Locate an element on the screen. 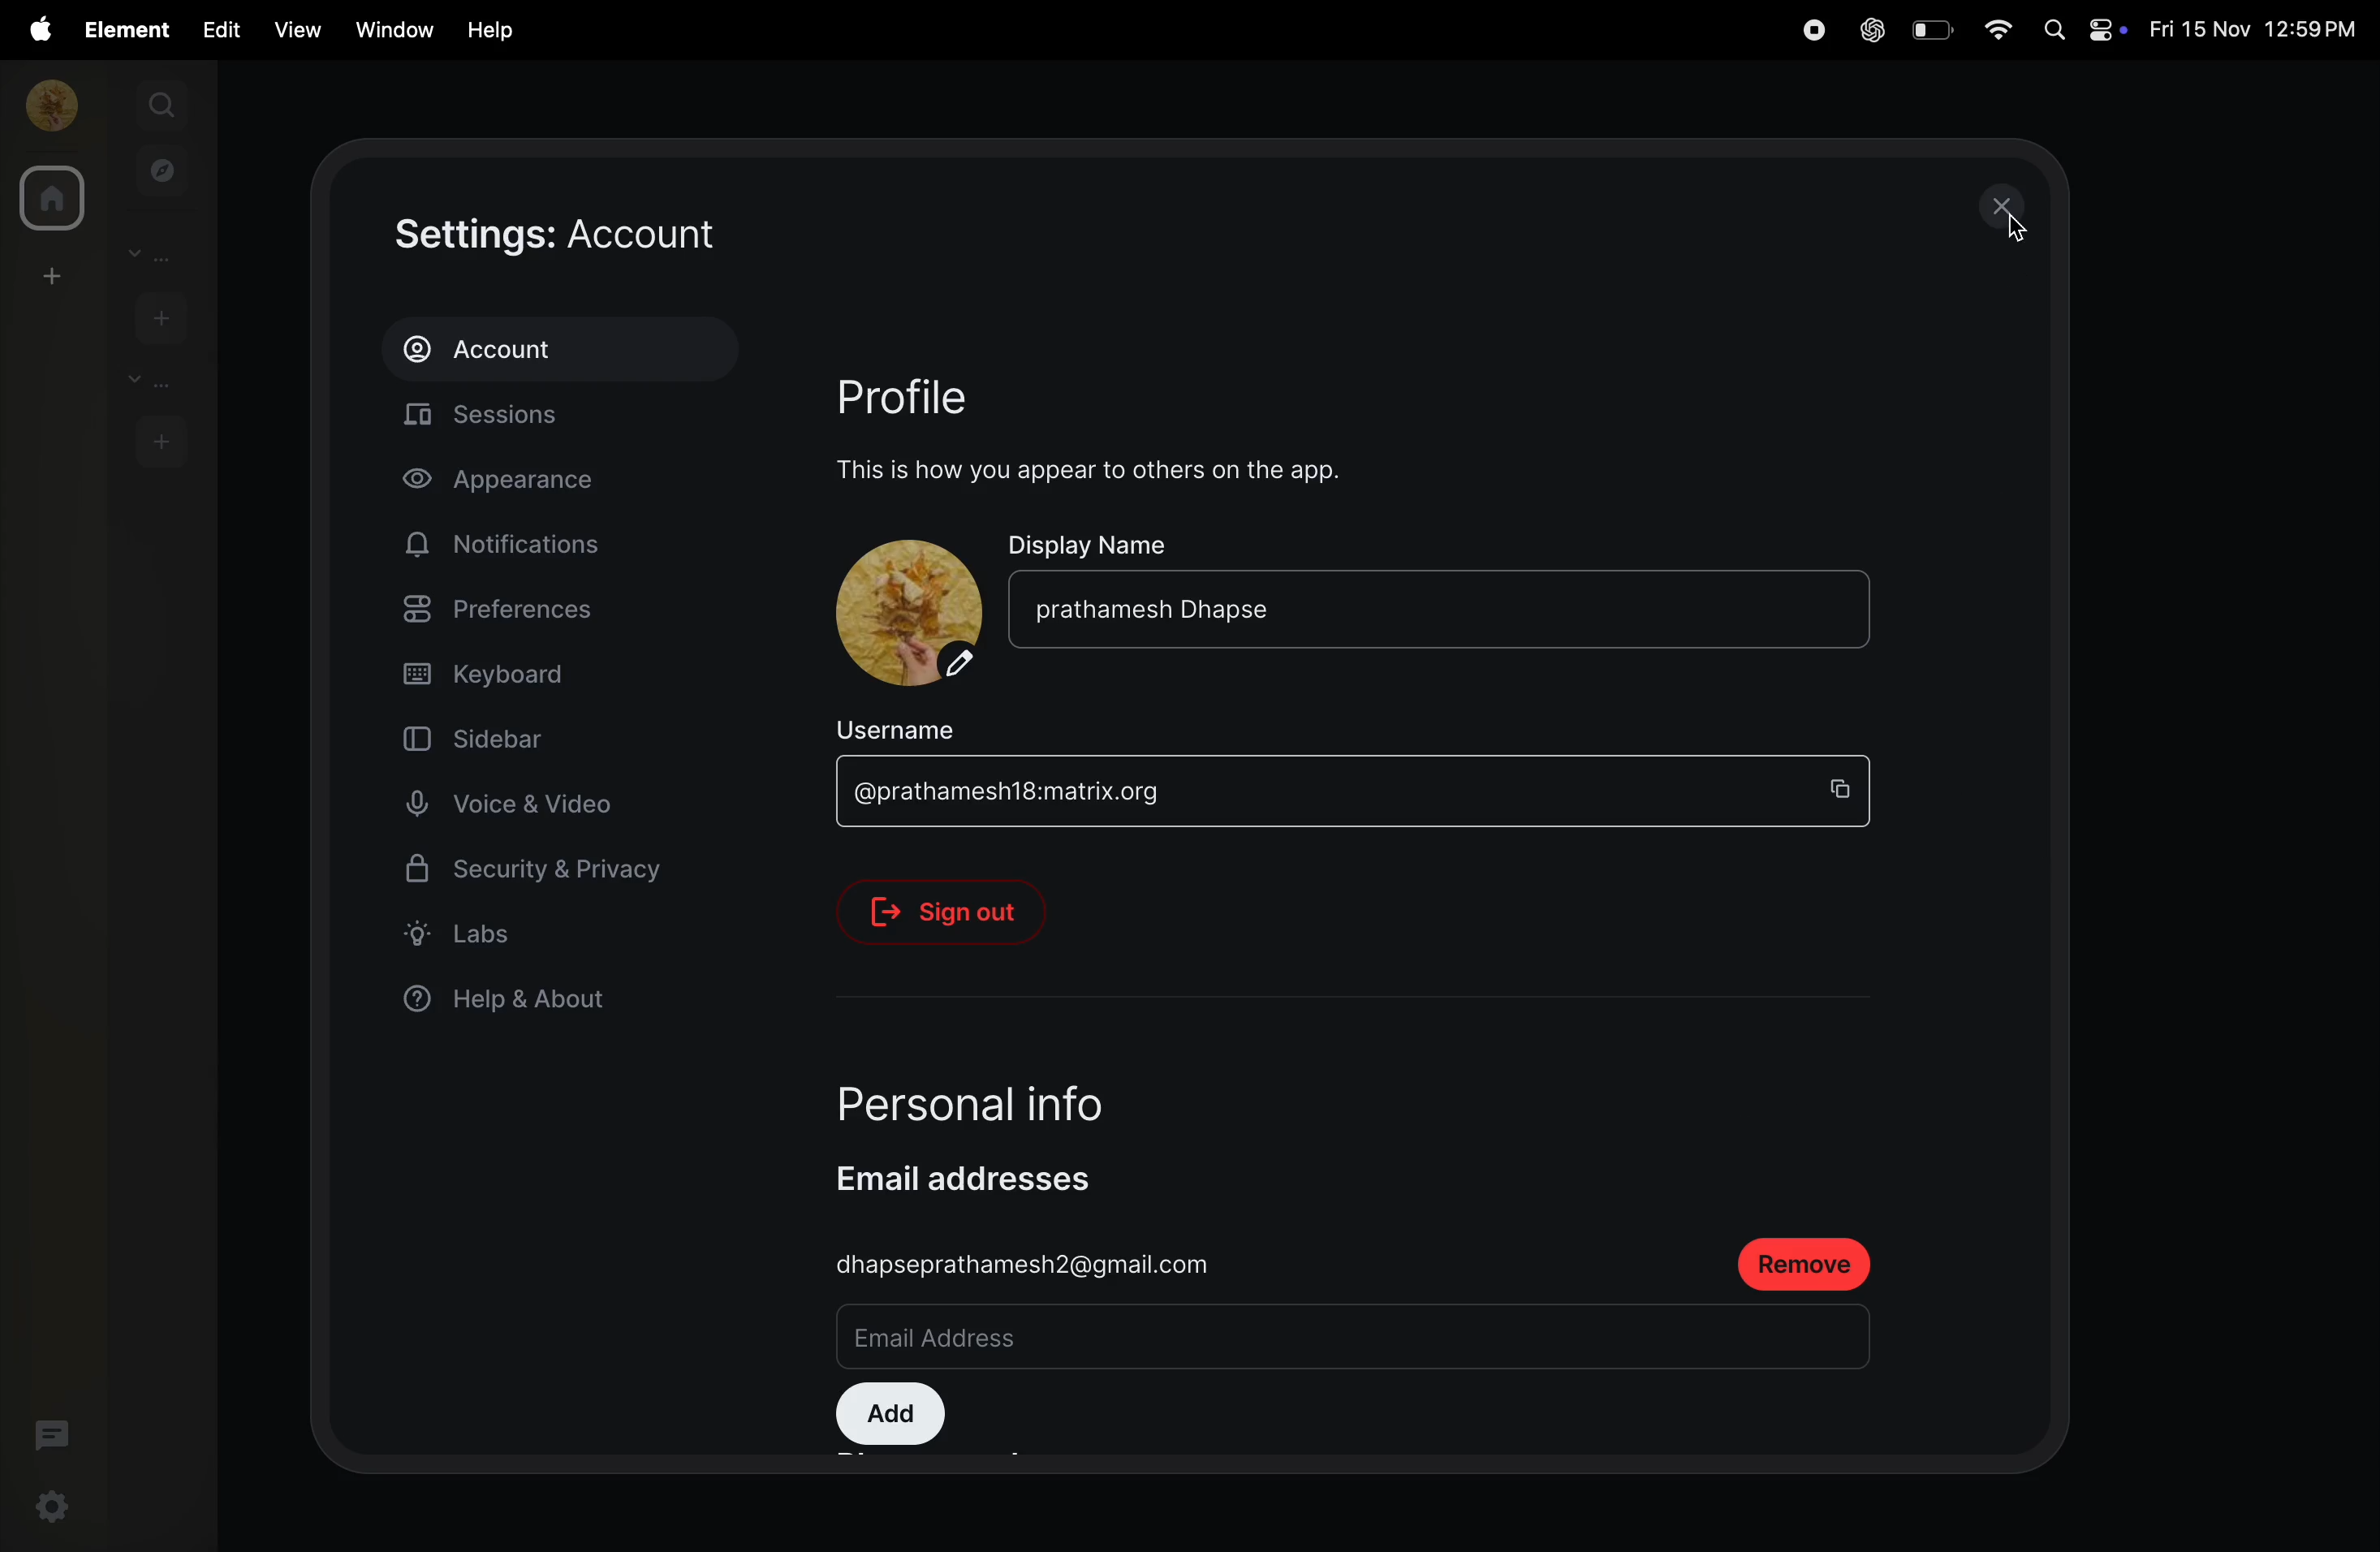 The width and height of the screenshot is (2380, 1552). threads is located at coordinates (53, 1432).